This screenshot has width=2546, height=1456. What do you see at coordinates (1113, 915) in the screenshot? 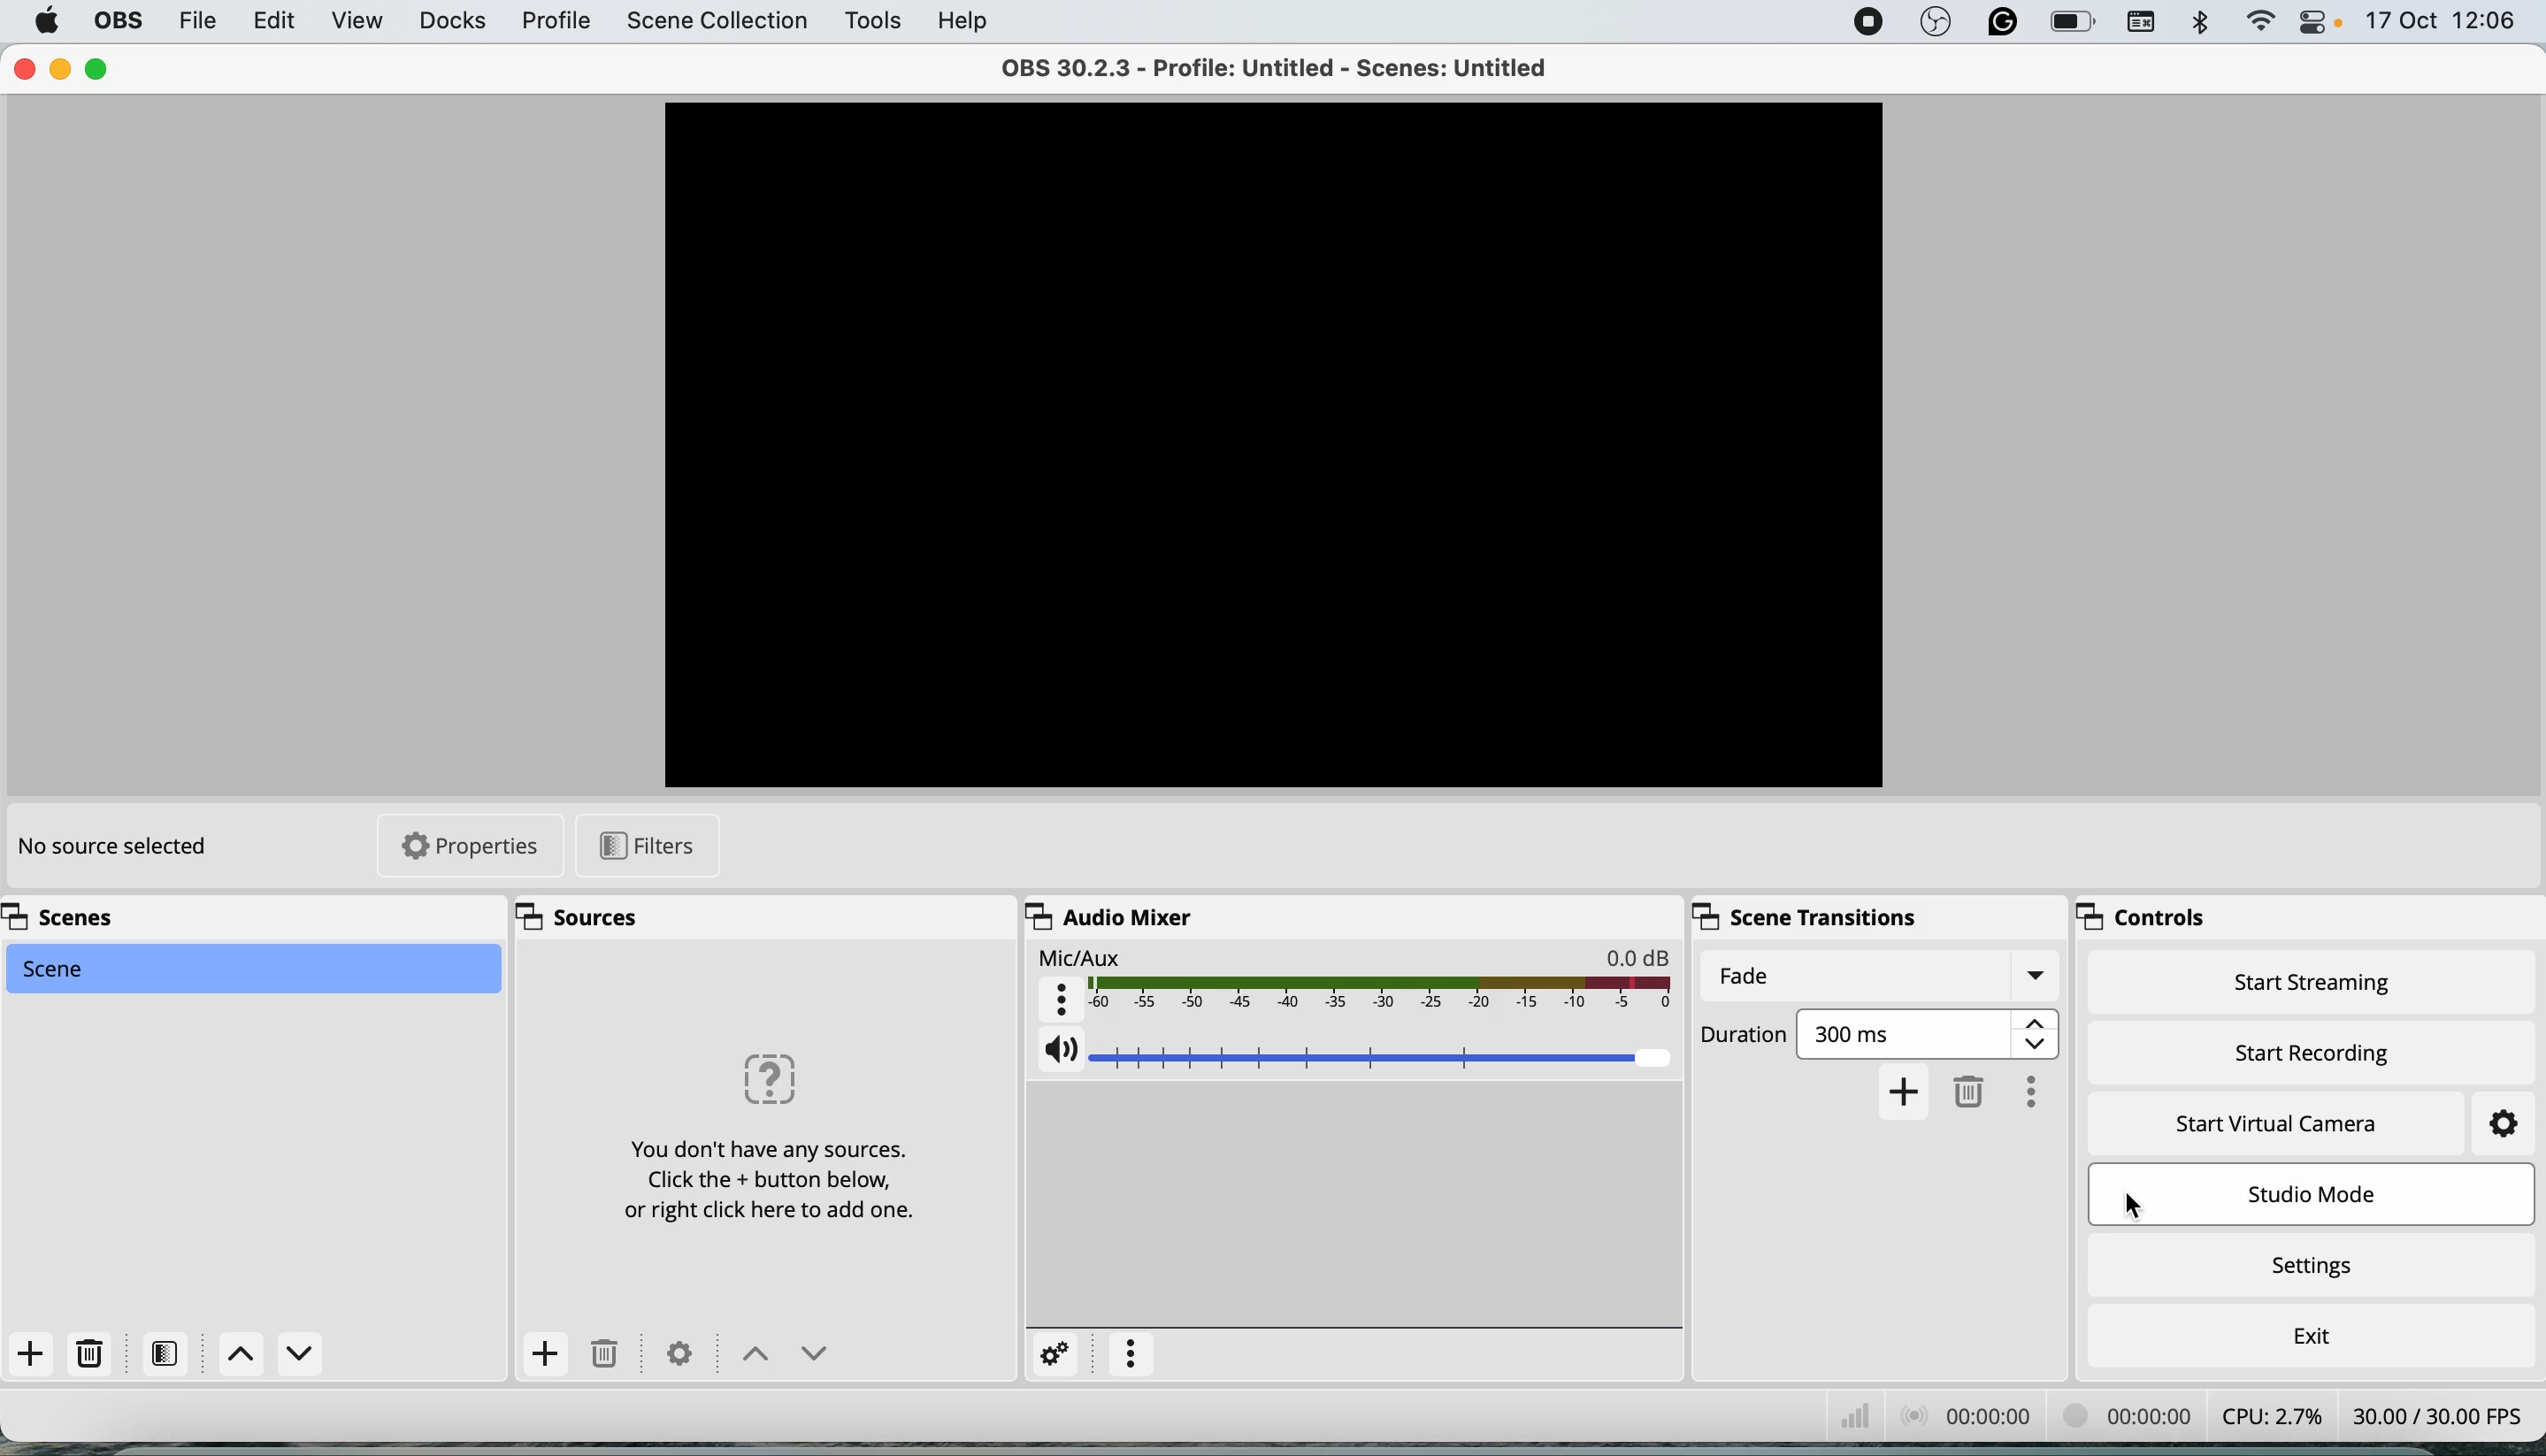
I see `audio mixer` at bounding box center [1113, 915].